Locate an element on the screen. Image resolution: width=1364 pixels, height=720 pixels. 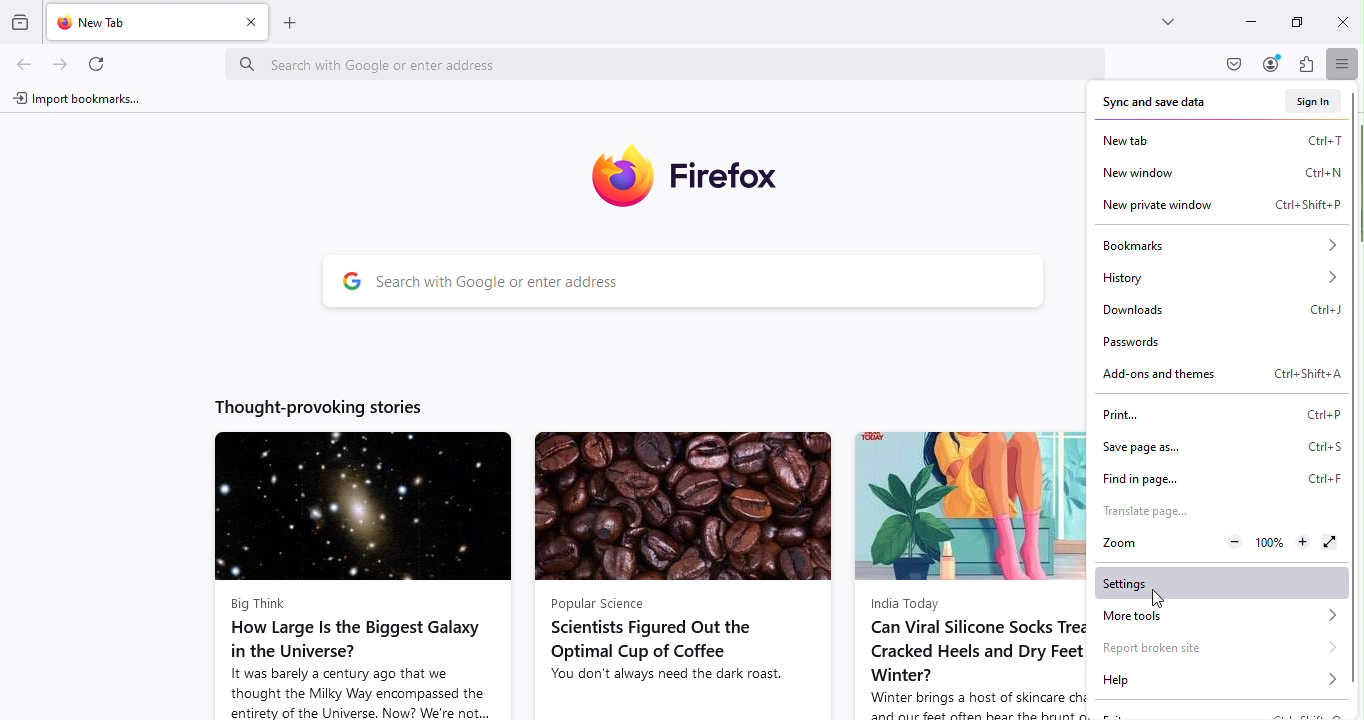
Open application menu is located at coordinates (1346, 64).